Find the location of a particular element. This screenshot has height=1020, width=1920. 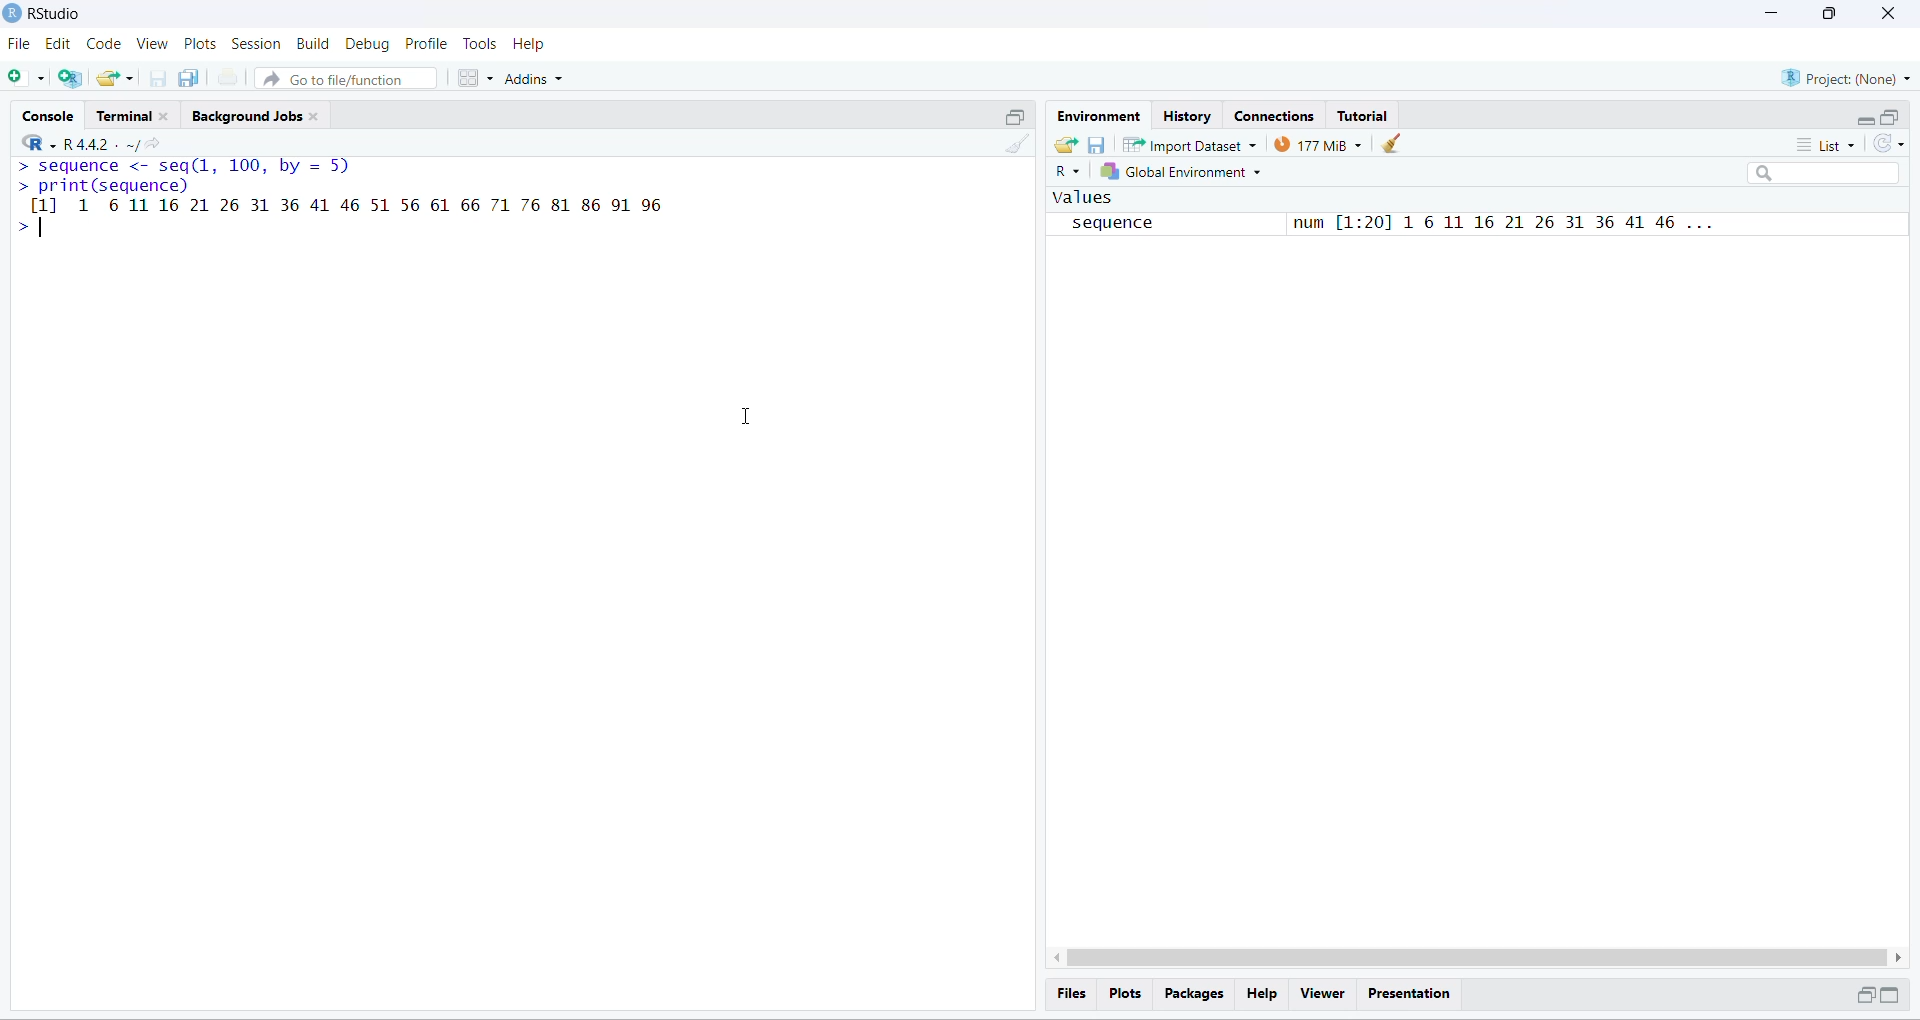

save is located at coordinates (1097, 146).